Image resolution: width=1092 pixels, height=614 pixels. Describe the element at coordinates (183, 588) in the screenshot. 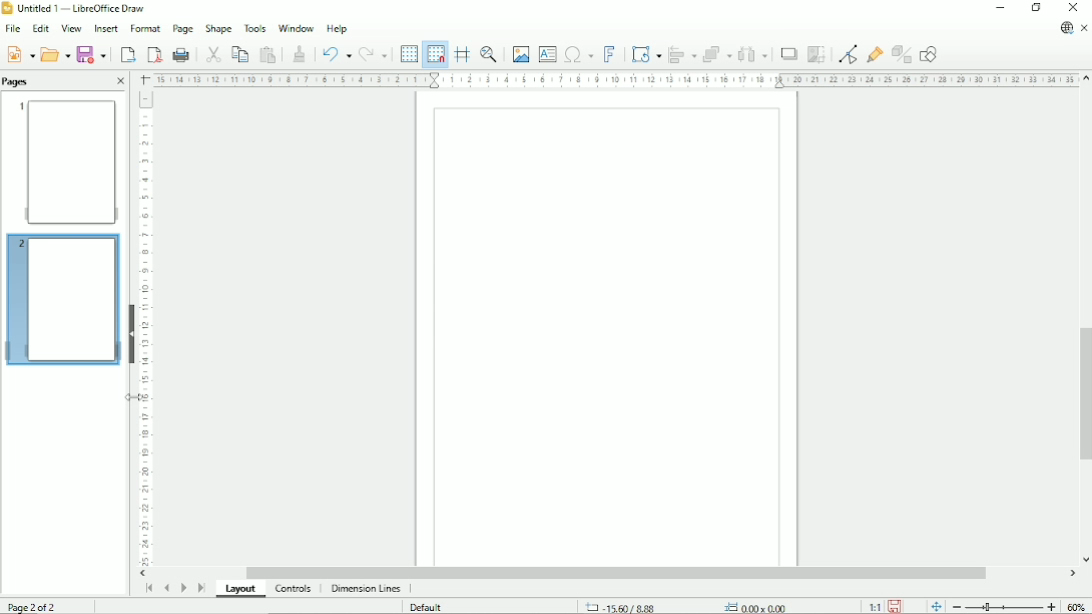

I see `Scroll to next page` at that location.